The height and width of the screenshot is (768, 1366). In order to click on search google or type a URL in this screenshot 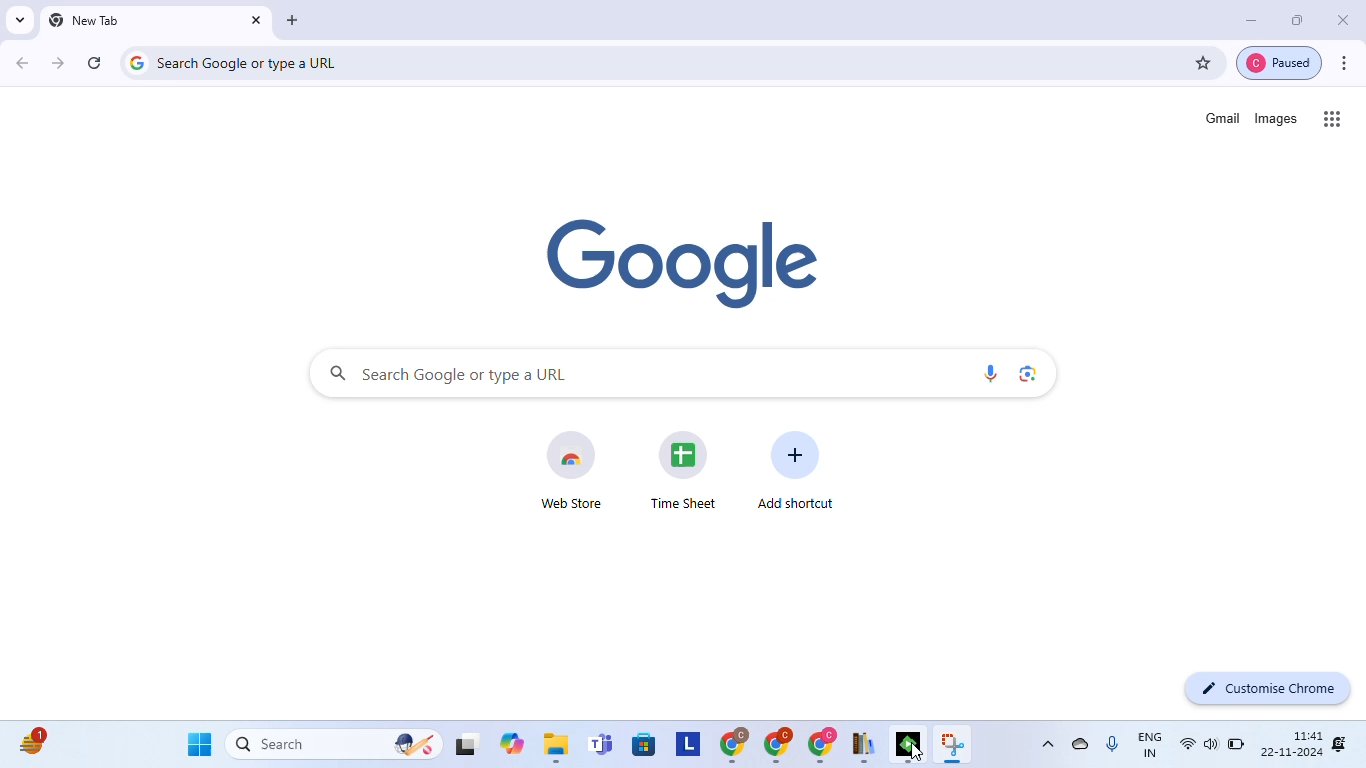, I will do `click(642, 64)`.